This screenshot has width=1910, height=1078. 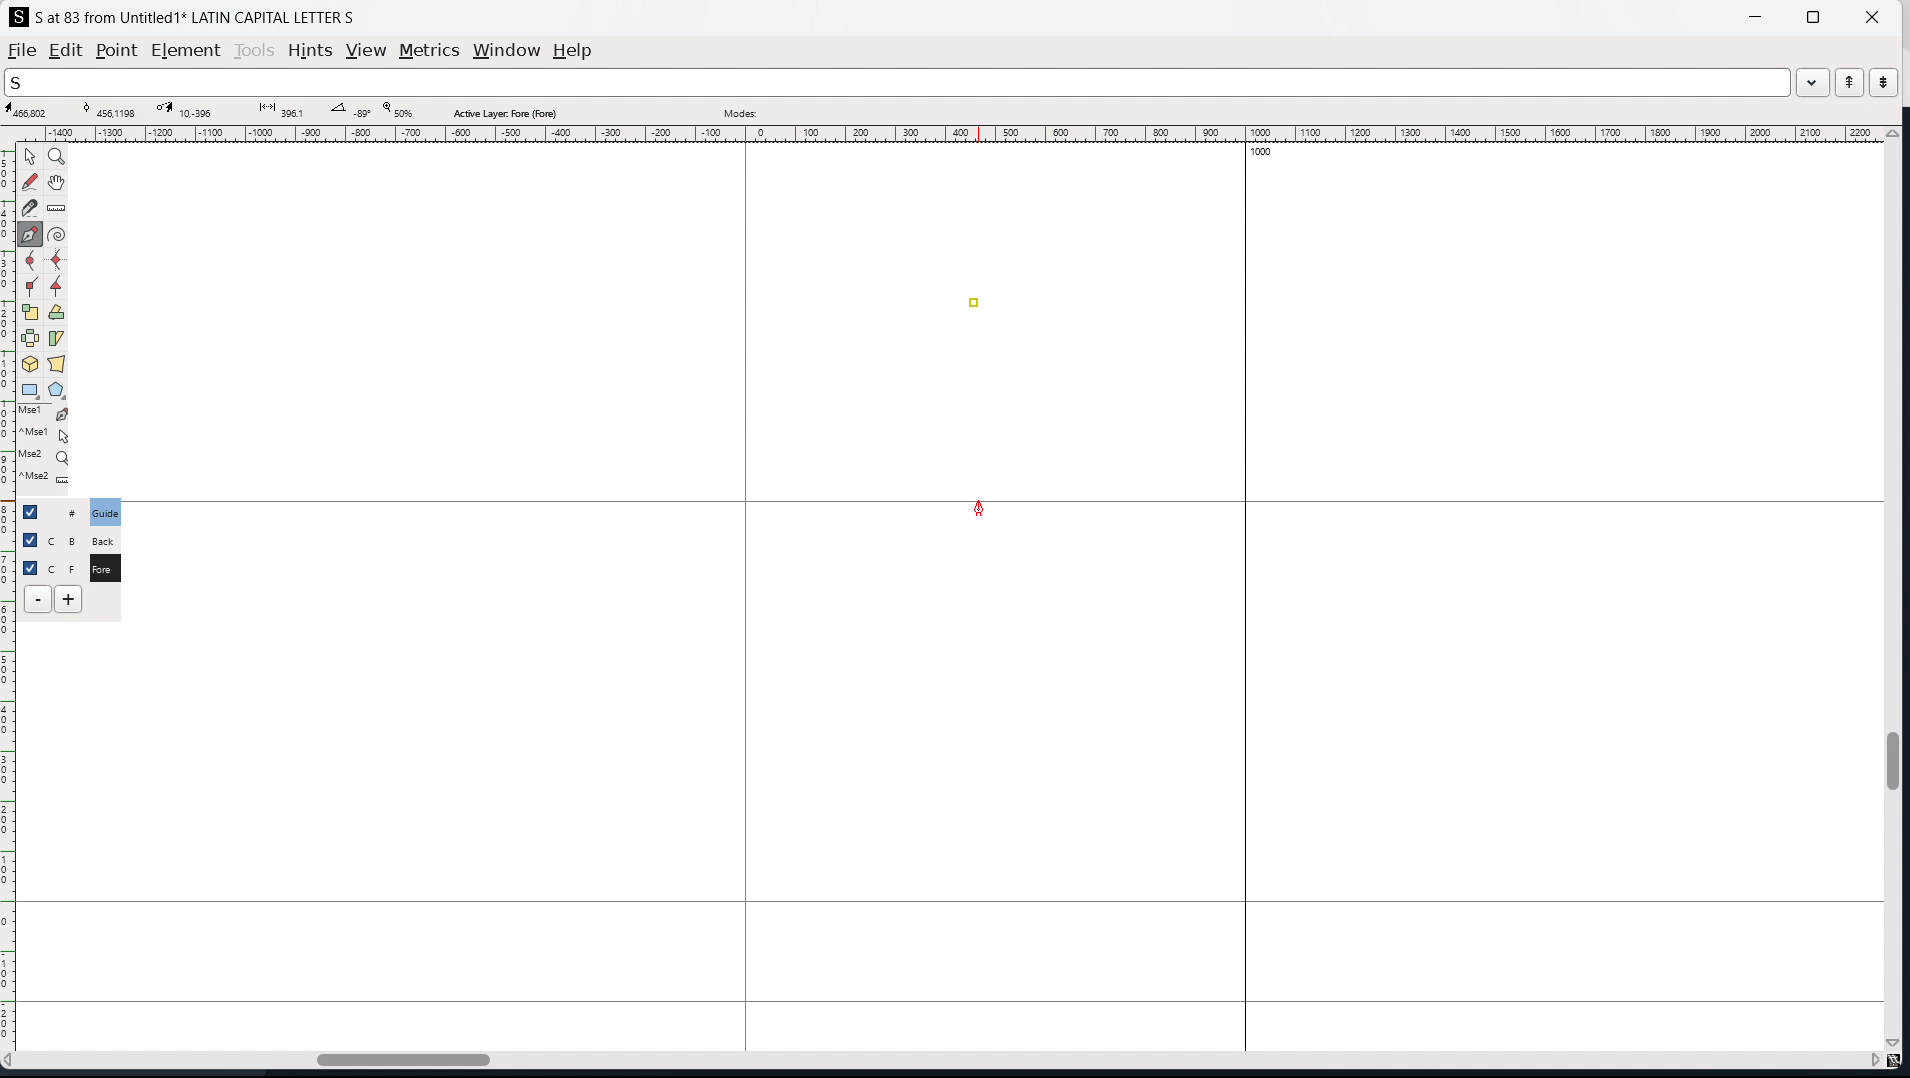 What do you see at coordinates (945, 134) in the screenshot?
I see `horizontal ruler` at bounding box center [945, 134].